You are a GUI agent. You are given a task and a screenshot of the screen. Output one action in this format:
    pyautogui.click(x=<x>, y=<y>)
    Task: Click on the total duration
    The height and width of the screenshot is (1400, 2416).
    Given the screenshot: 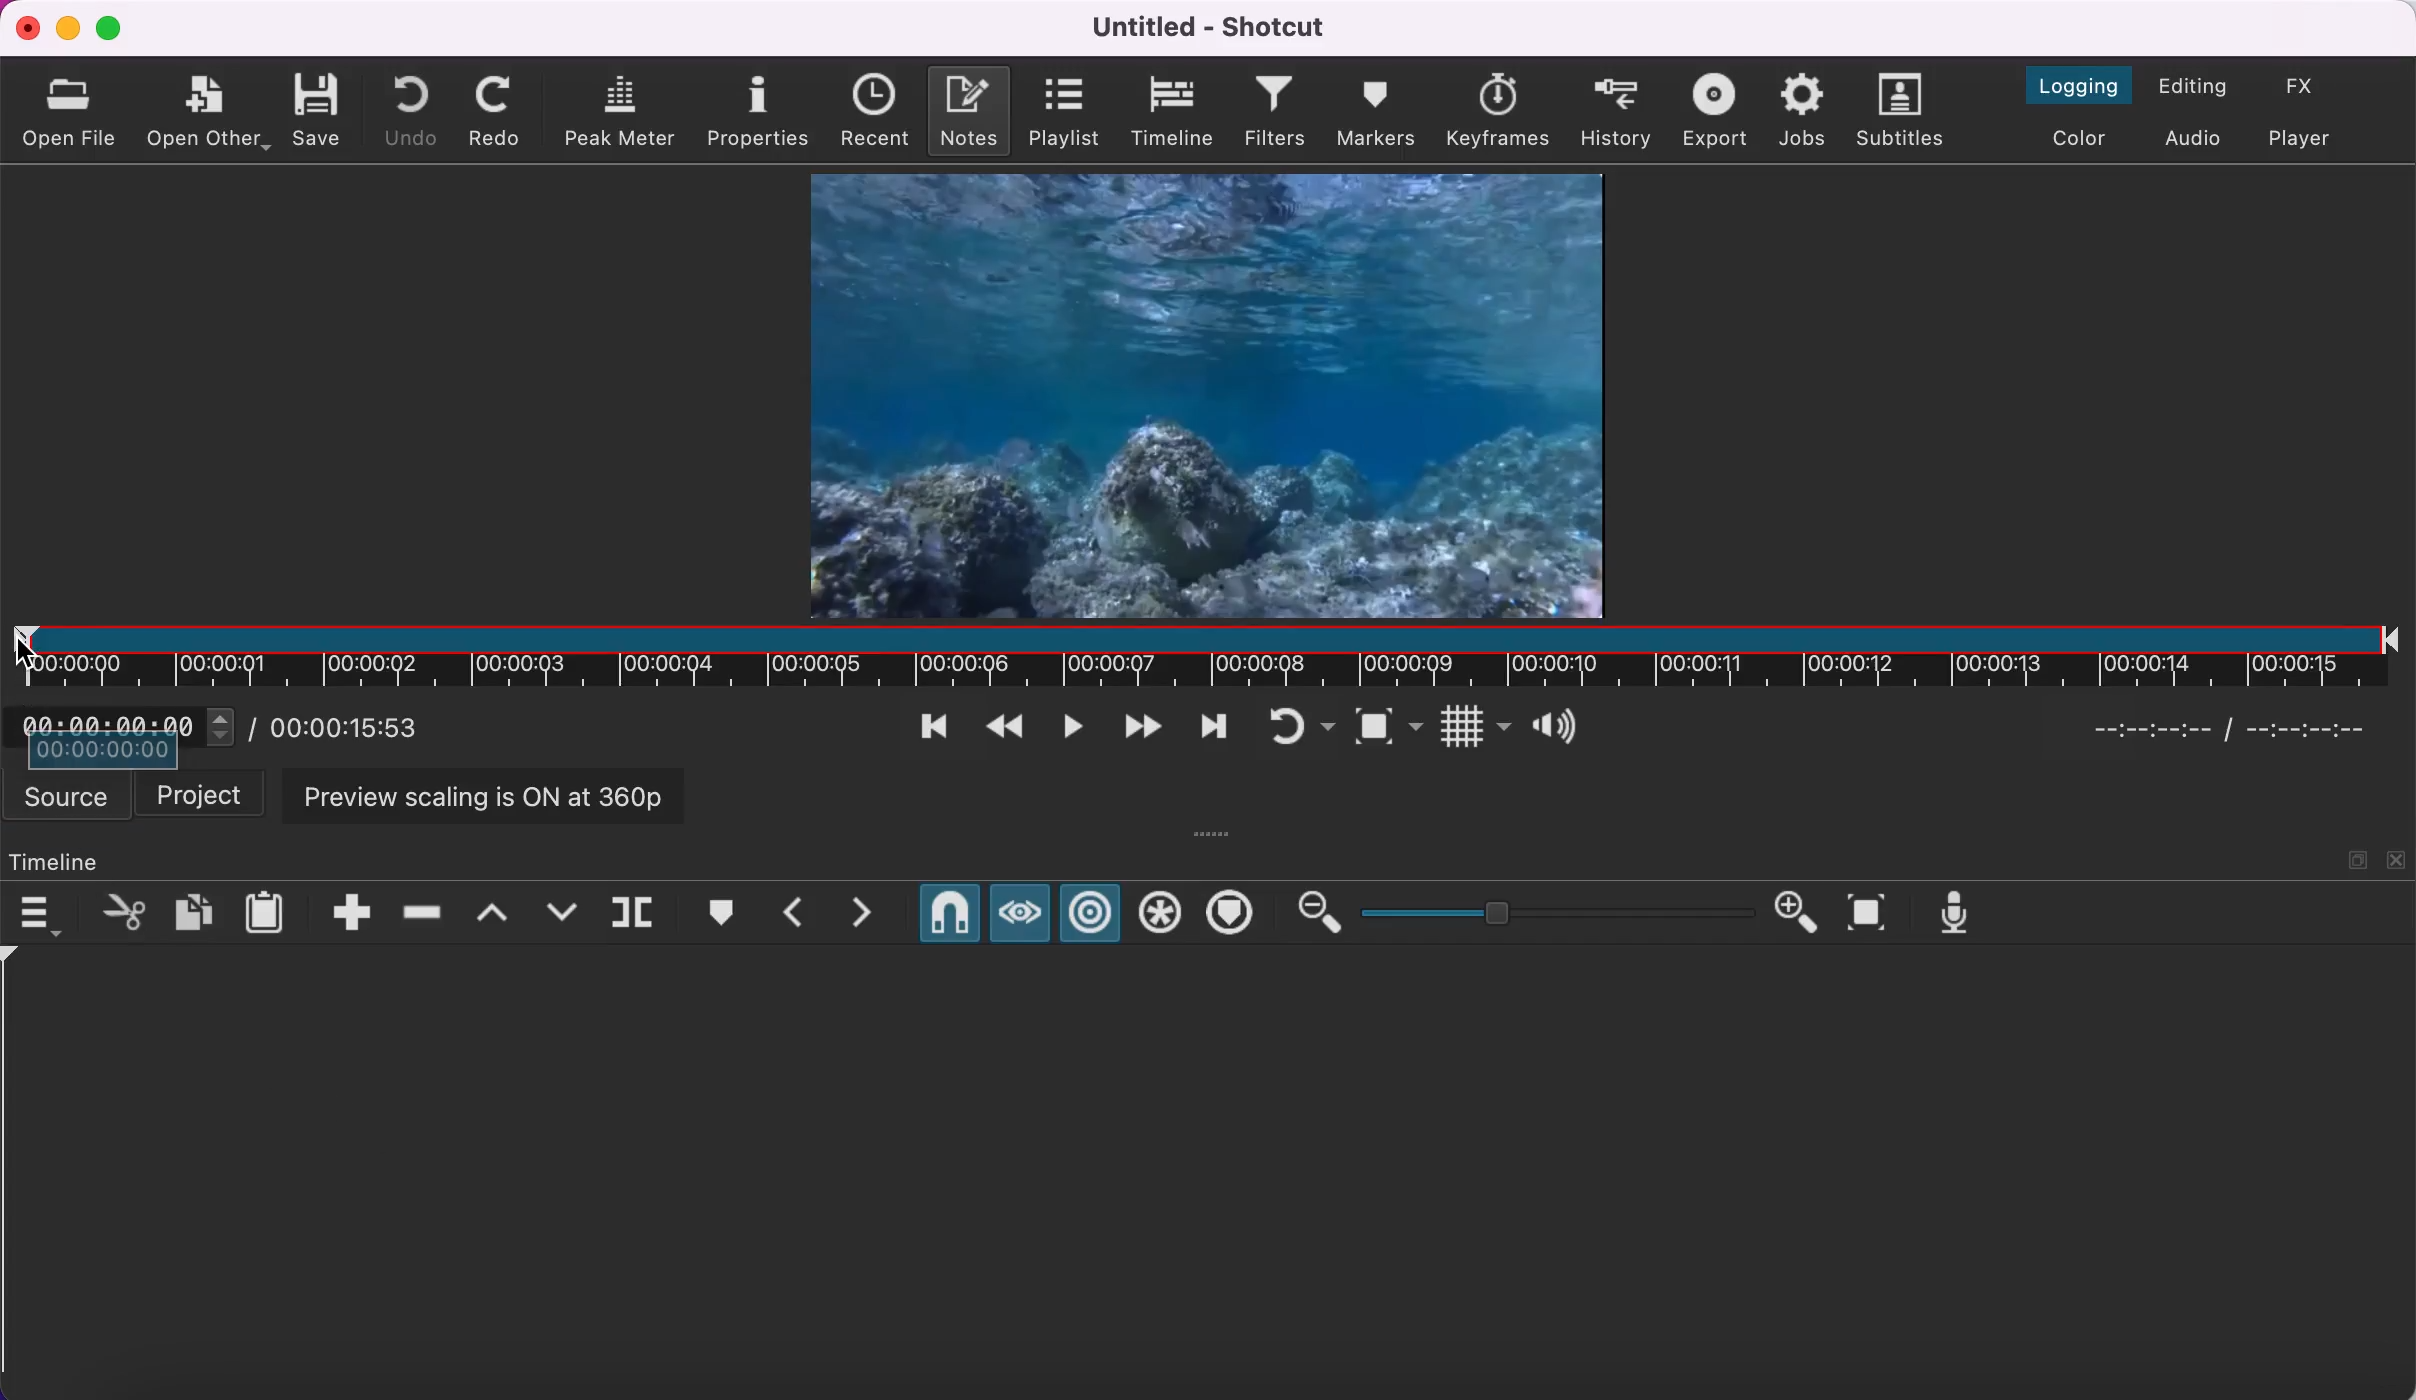 What is the action you would take?
    pyautogui.click(x=342, y=730)
    